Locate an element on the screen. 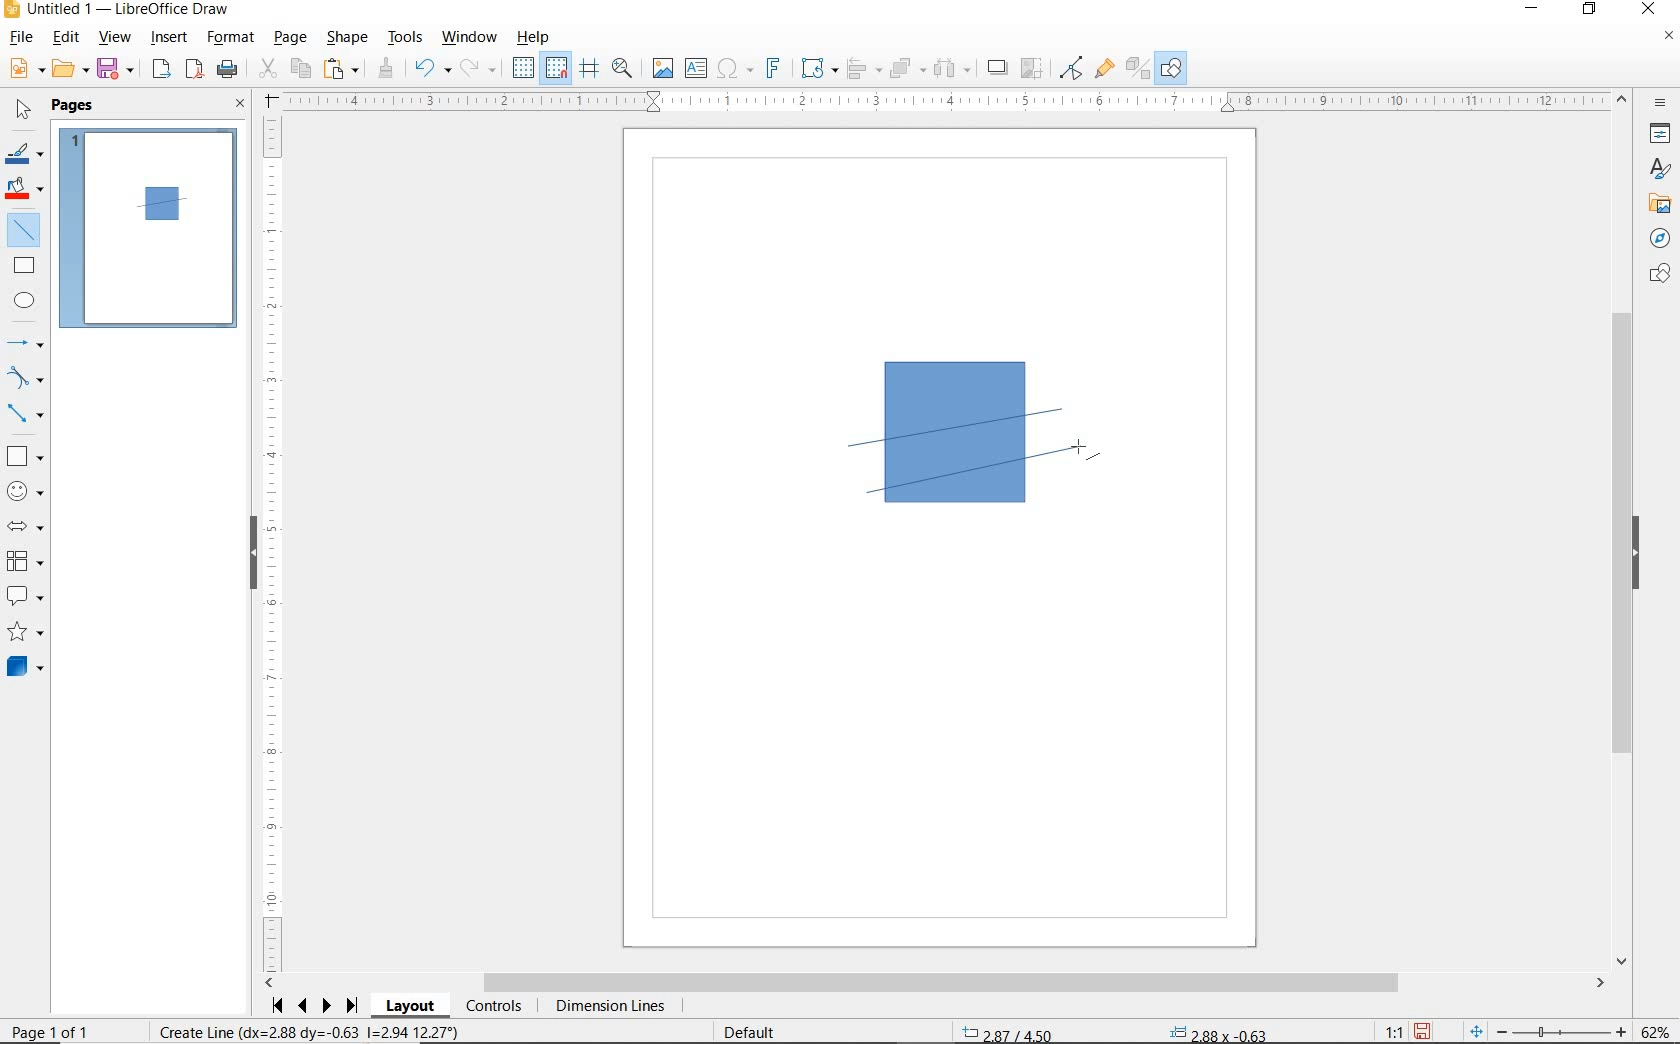  ZOOM & PAN is located at coordinates (623, 68).